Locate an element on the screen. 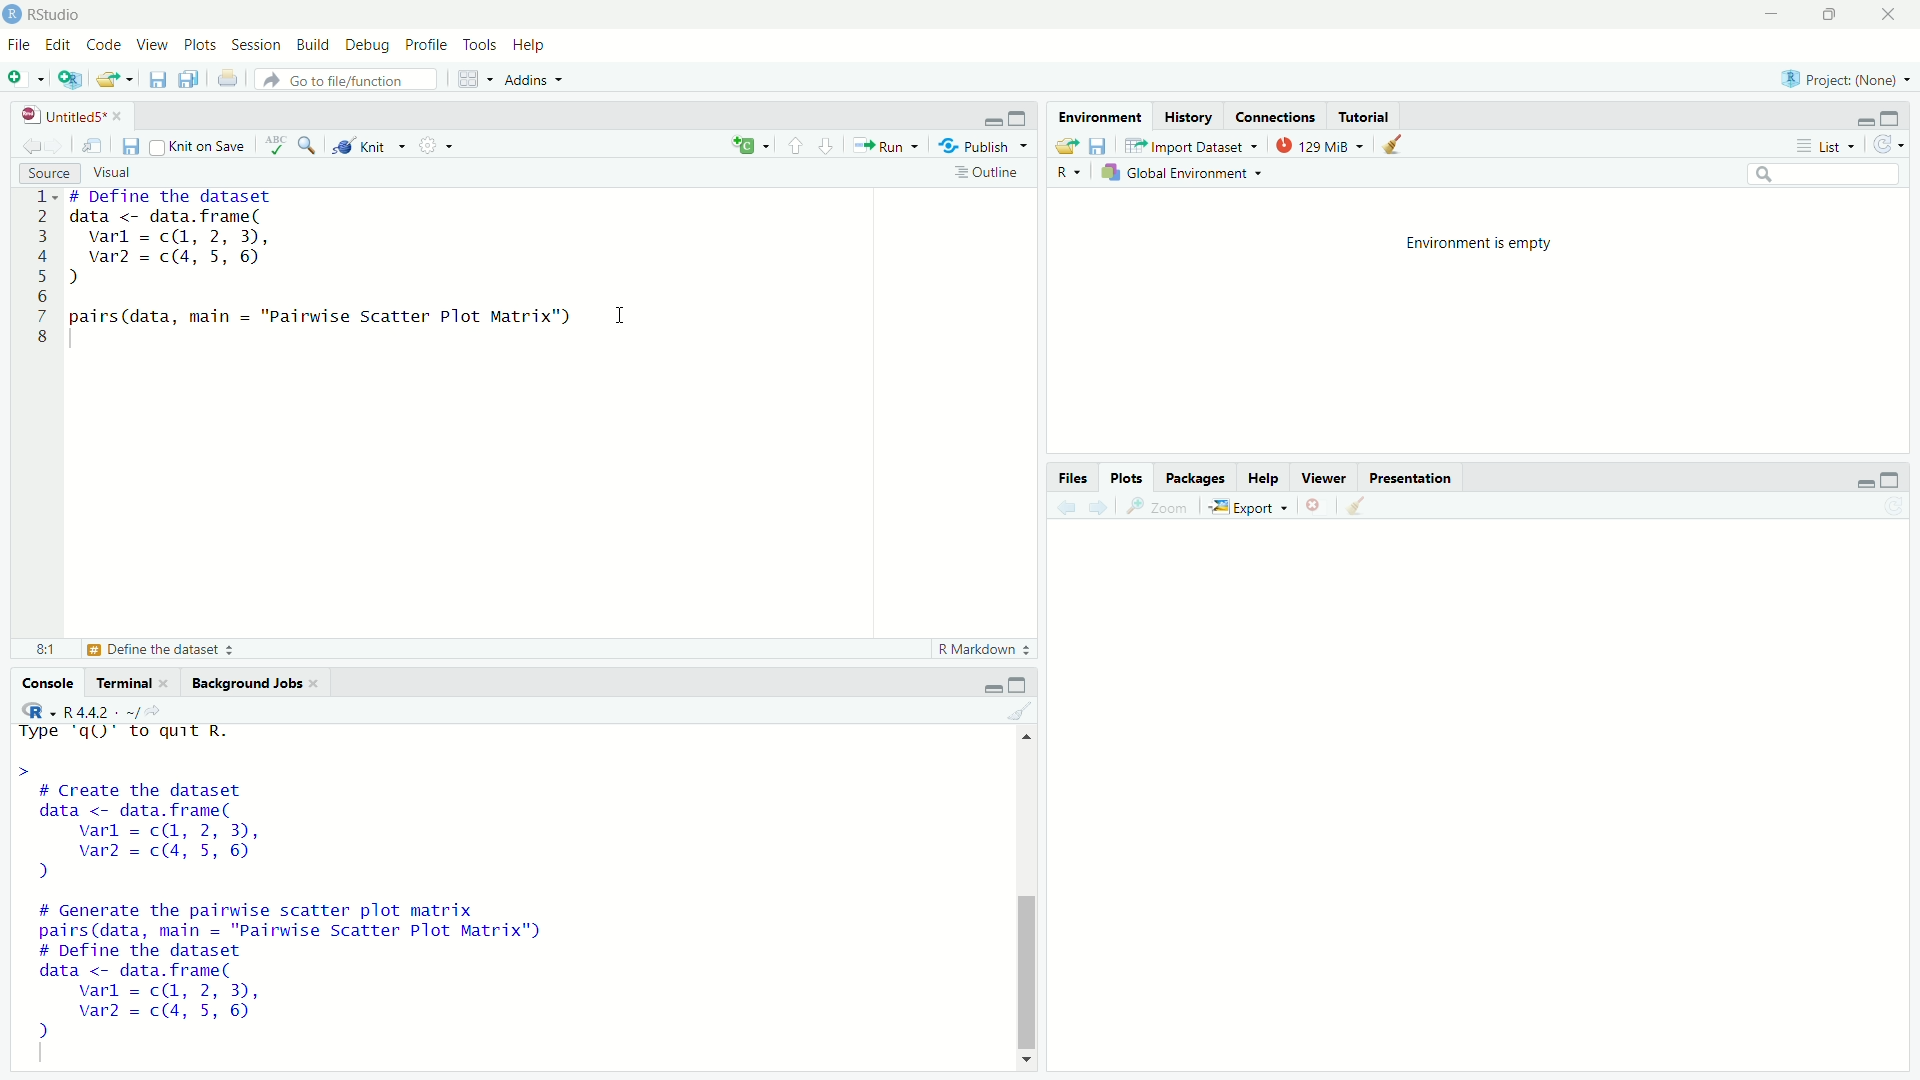 The height and width of the screenshot is (1080, 1920). Minimize is located at coordinates (991, 687).